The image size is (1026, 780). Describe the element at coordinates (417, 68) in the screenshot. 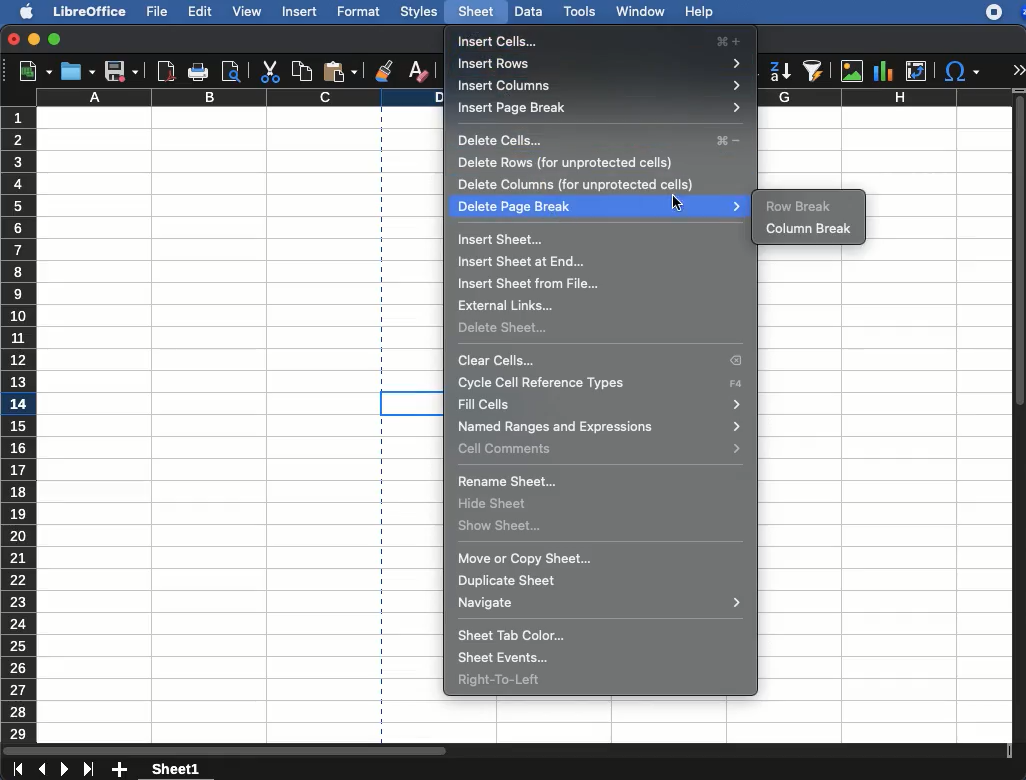

I see `clear formatting` at that location.